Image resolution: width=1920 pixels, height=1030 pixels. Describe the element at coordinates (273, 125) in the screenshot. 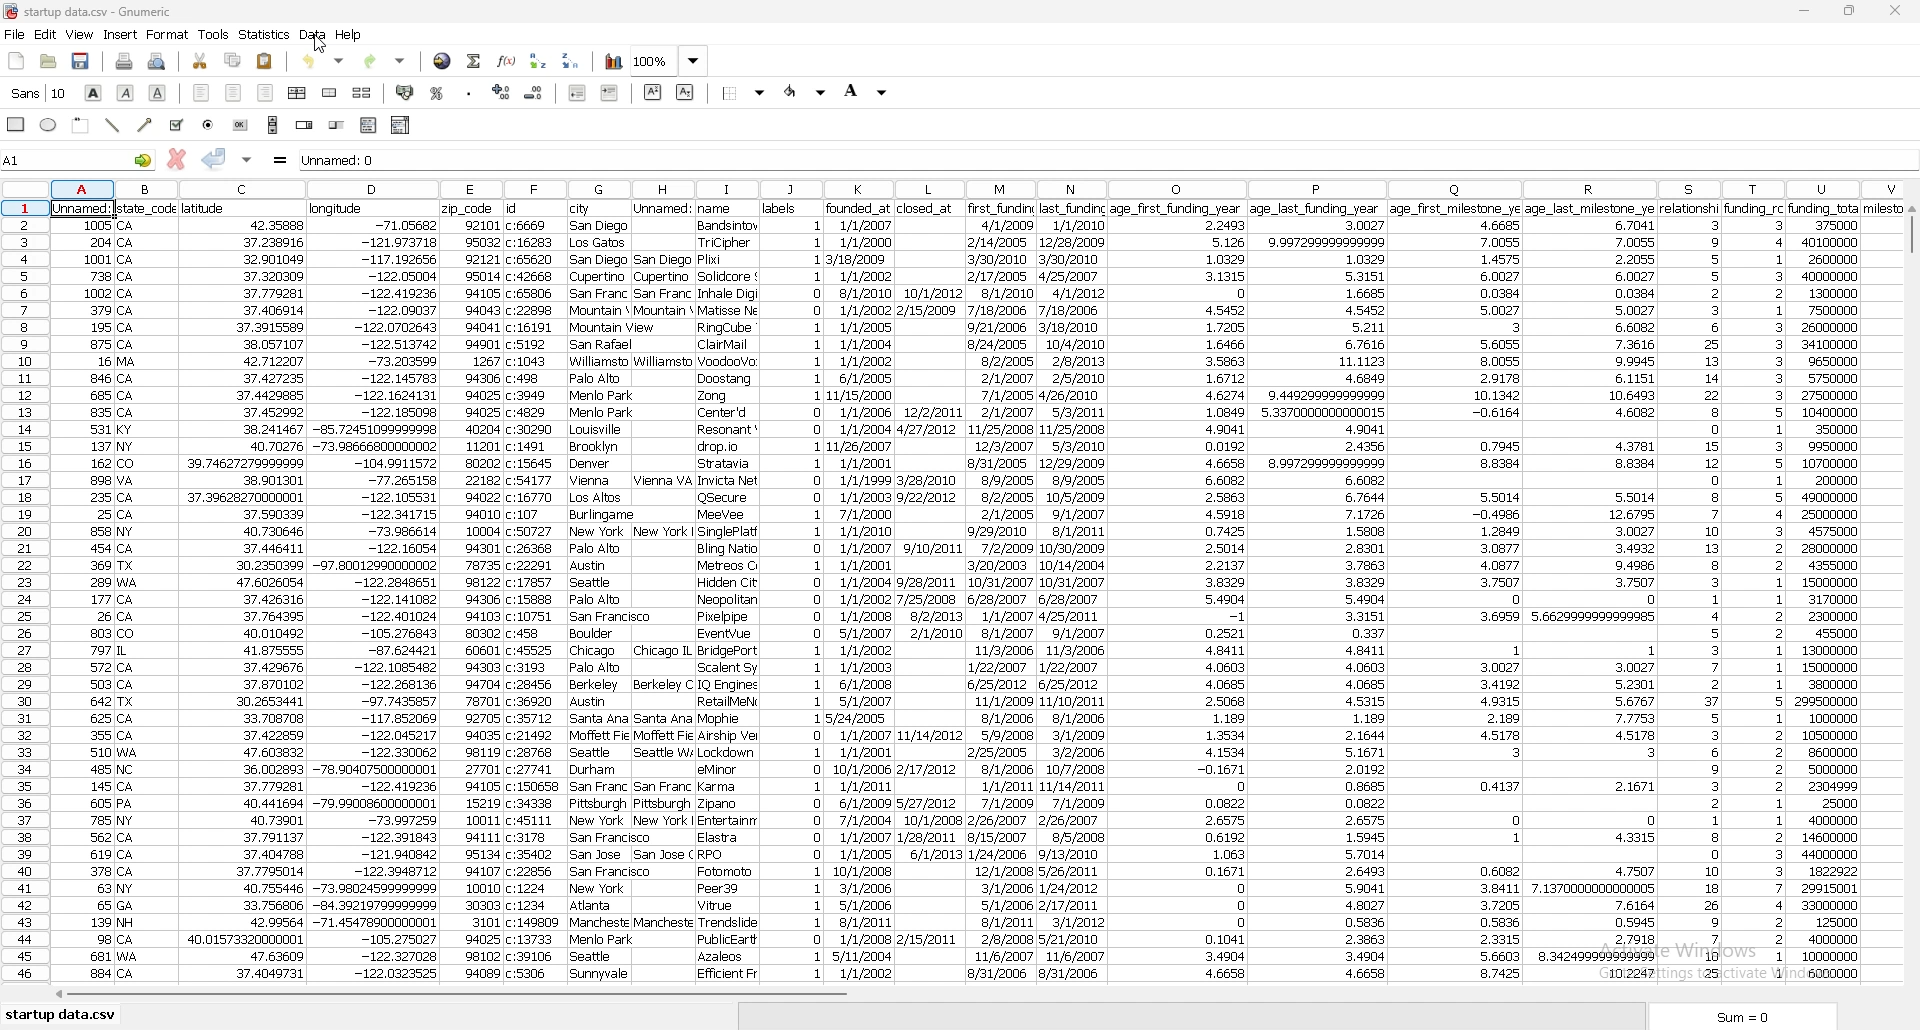

I see `scroll bar` at that location.